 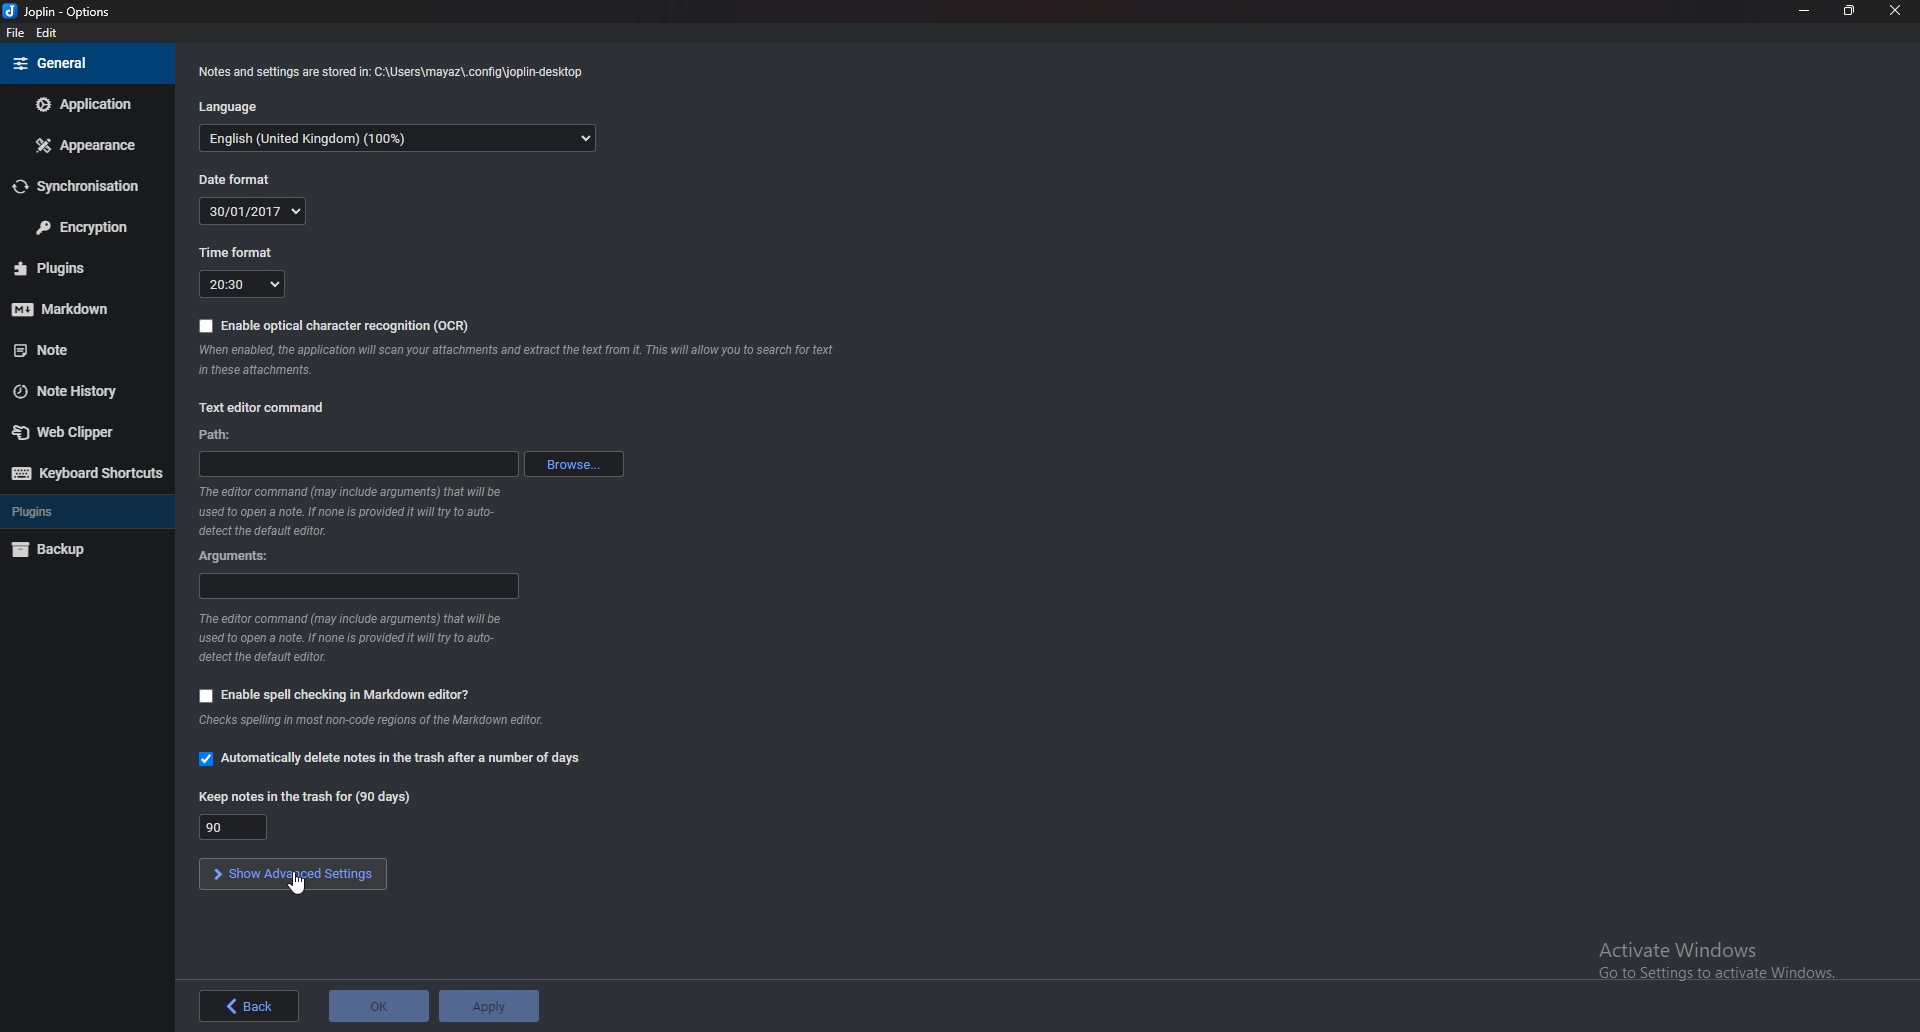 I want to click on Resize, so click(x=1850, y=10).